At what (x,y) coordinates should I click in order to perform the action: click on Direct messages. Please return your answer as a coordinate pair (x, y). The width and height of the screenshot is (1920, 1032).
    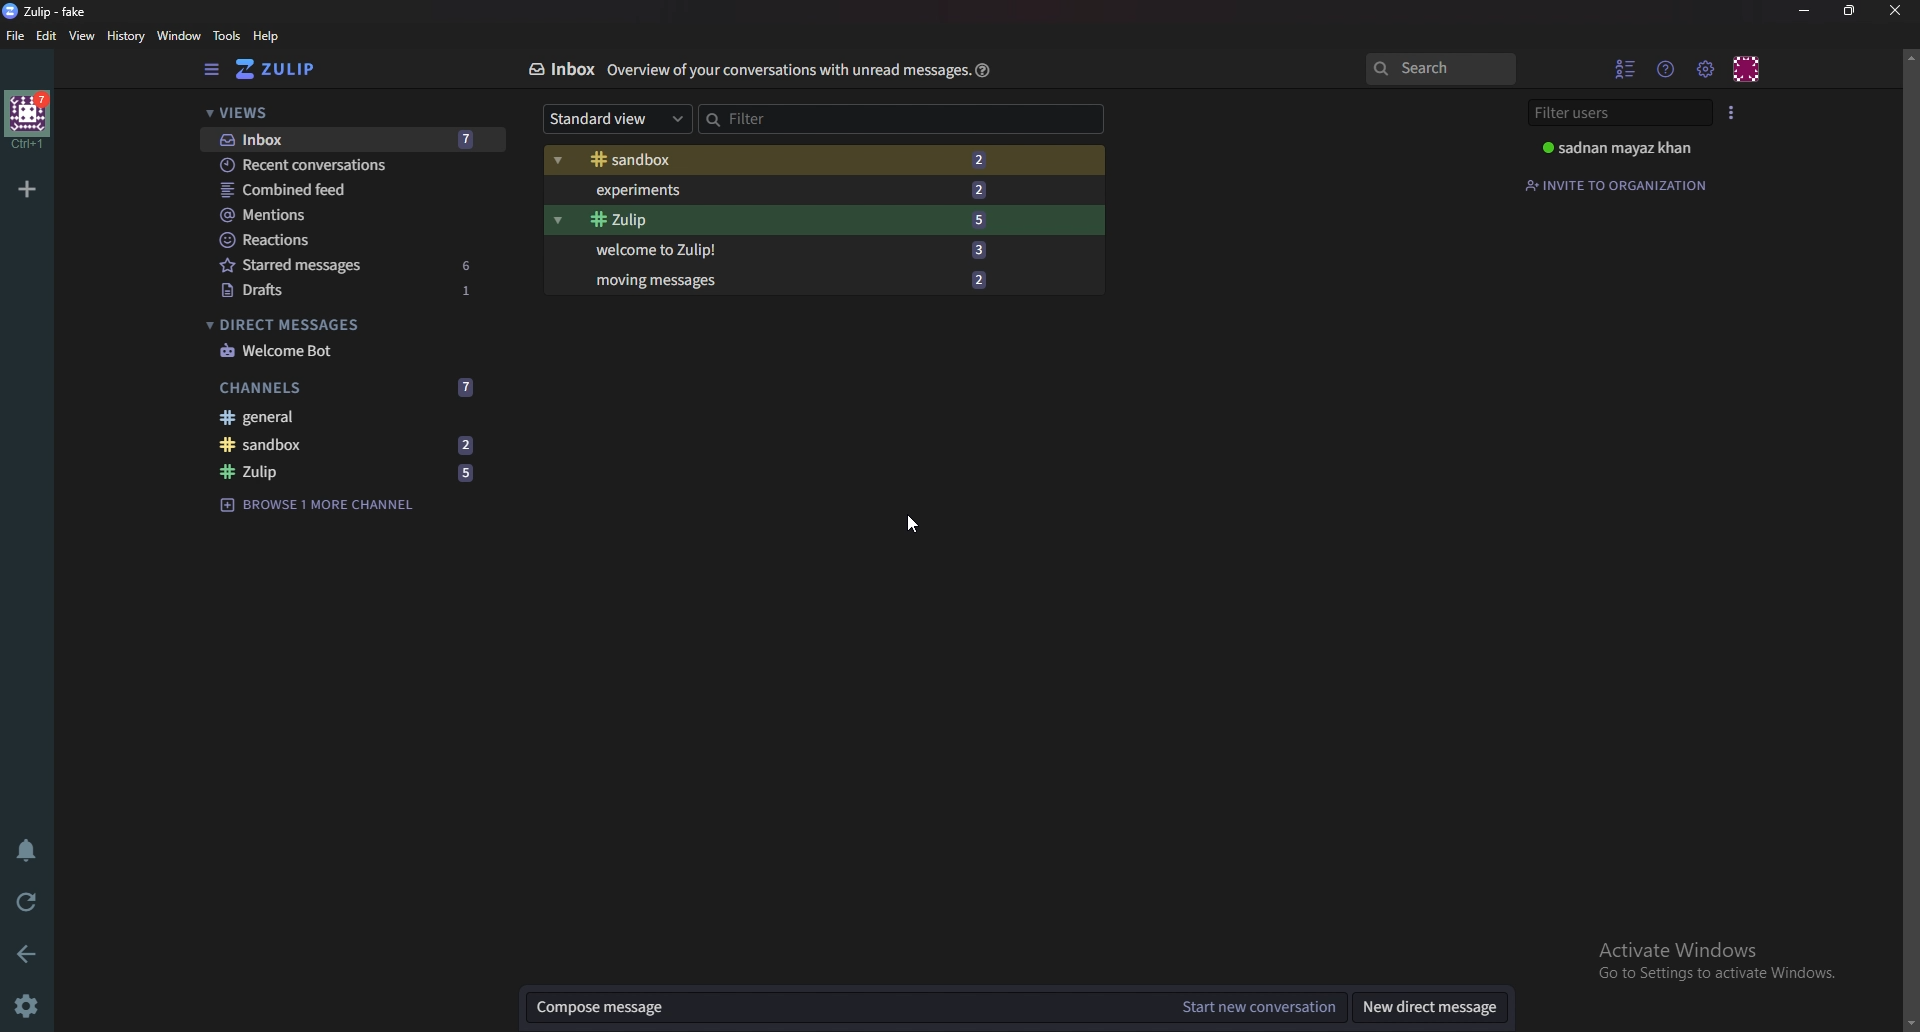
    Looking at the image, I should click on (342, 323).